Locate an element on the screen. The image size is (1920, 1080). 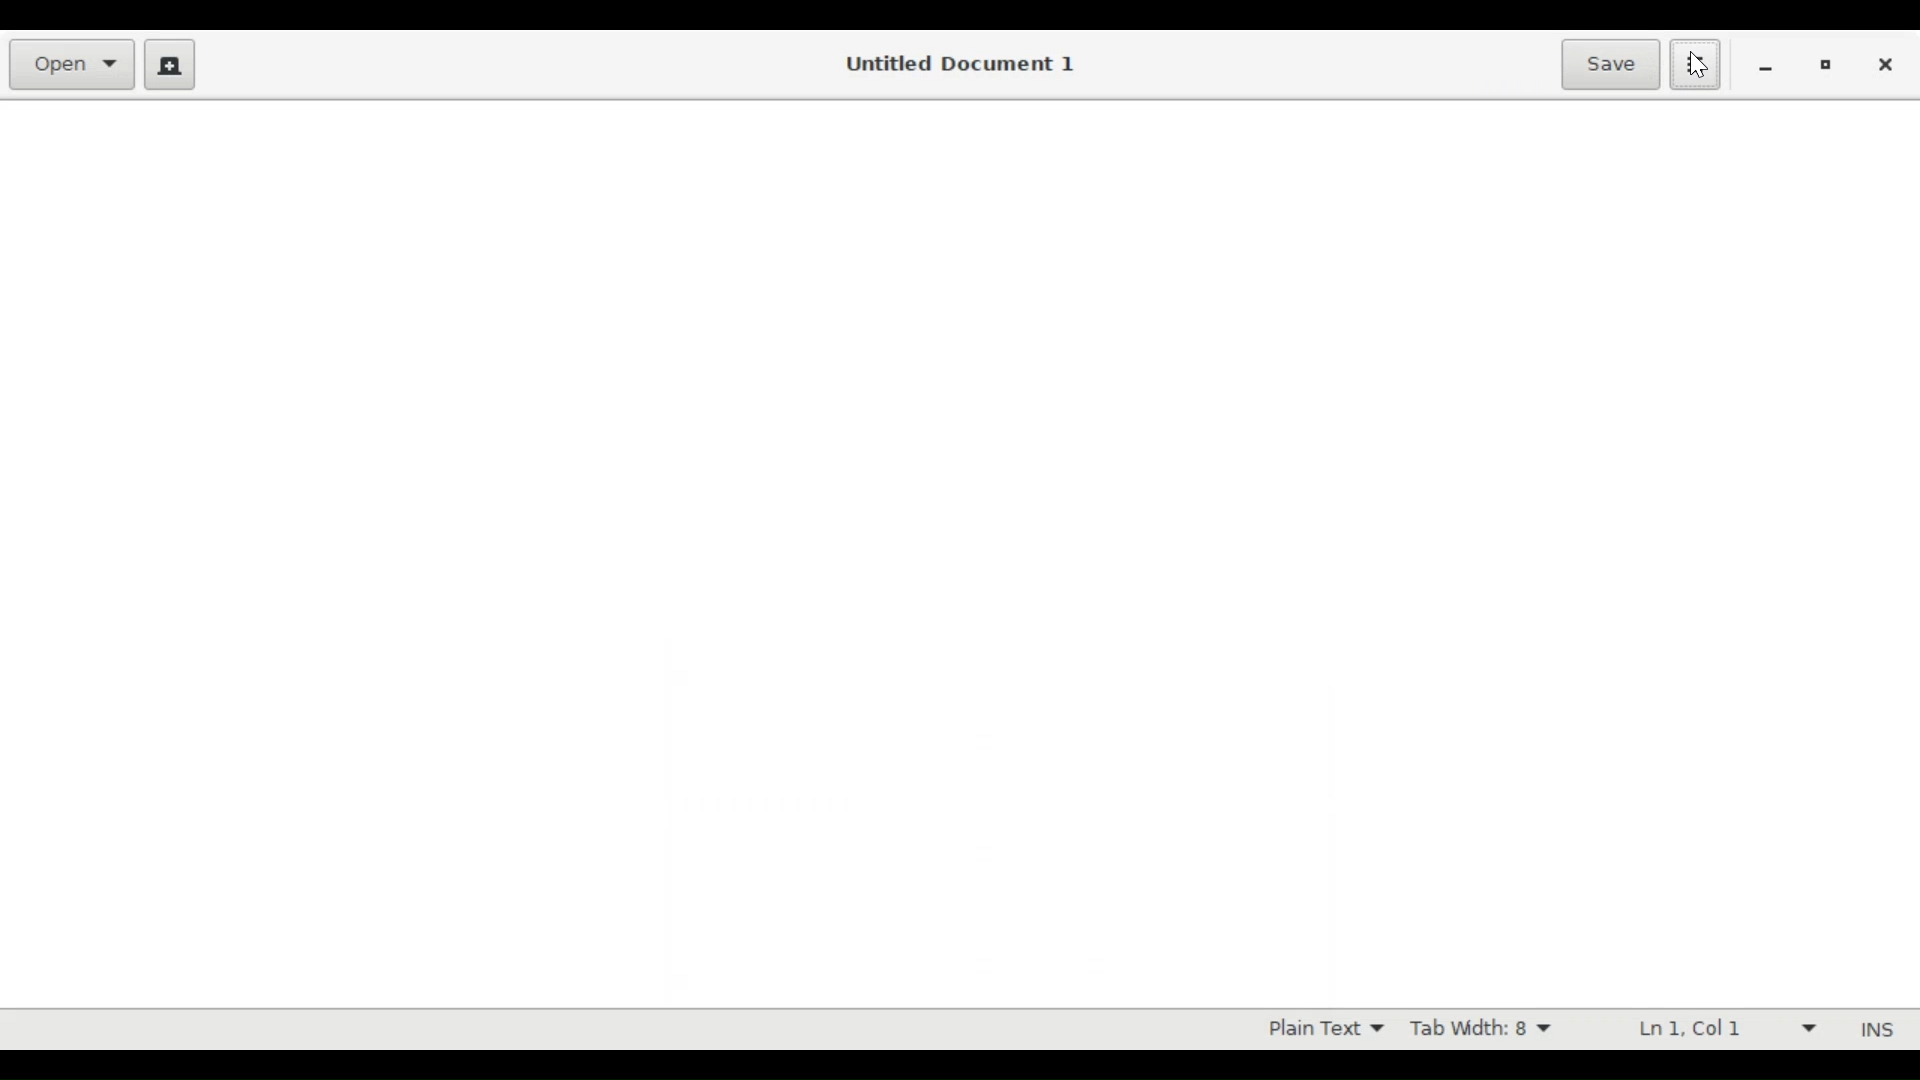
Open is located at coordinates (68, 63).